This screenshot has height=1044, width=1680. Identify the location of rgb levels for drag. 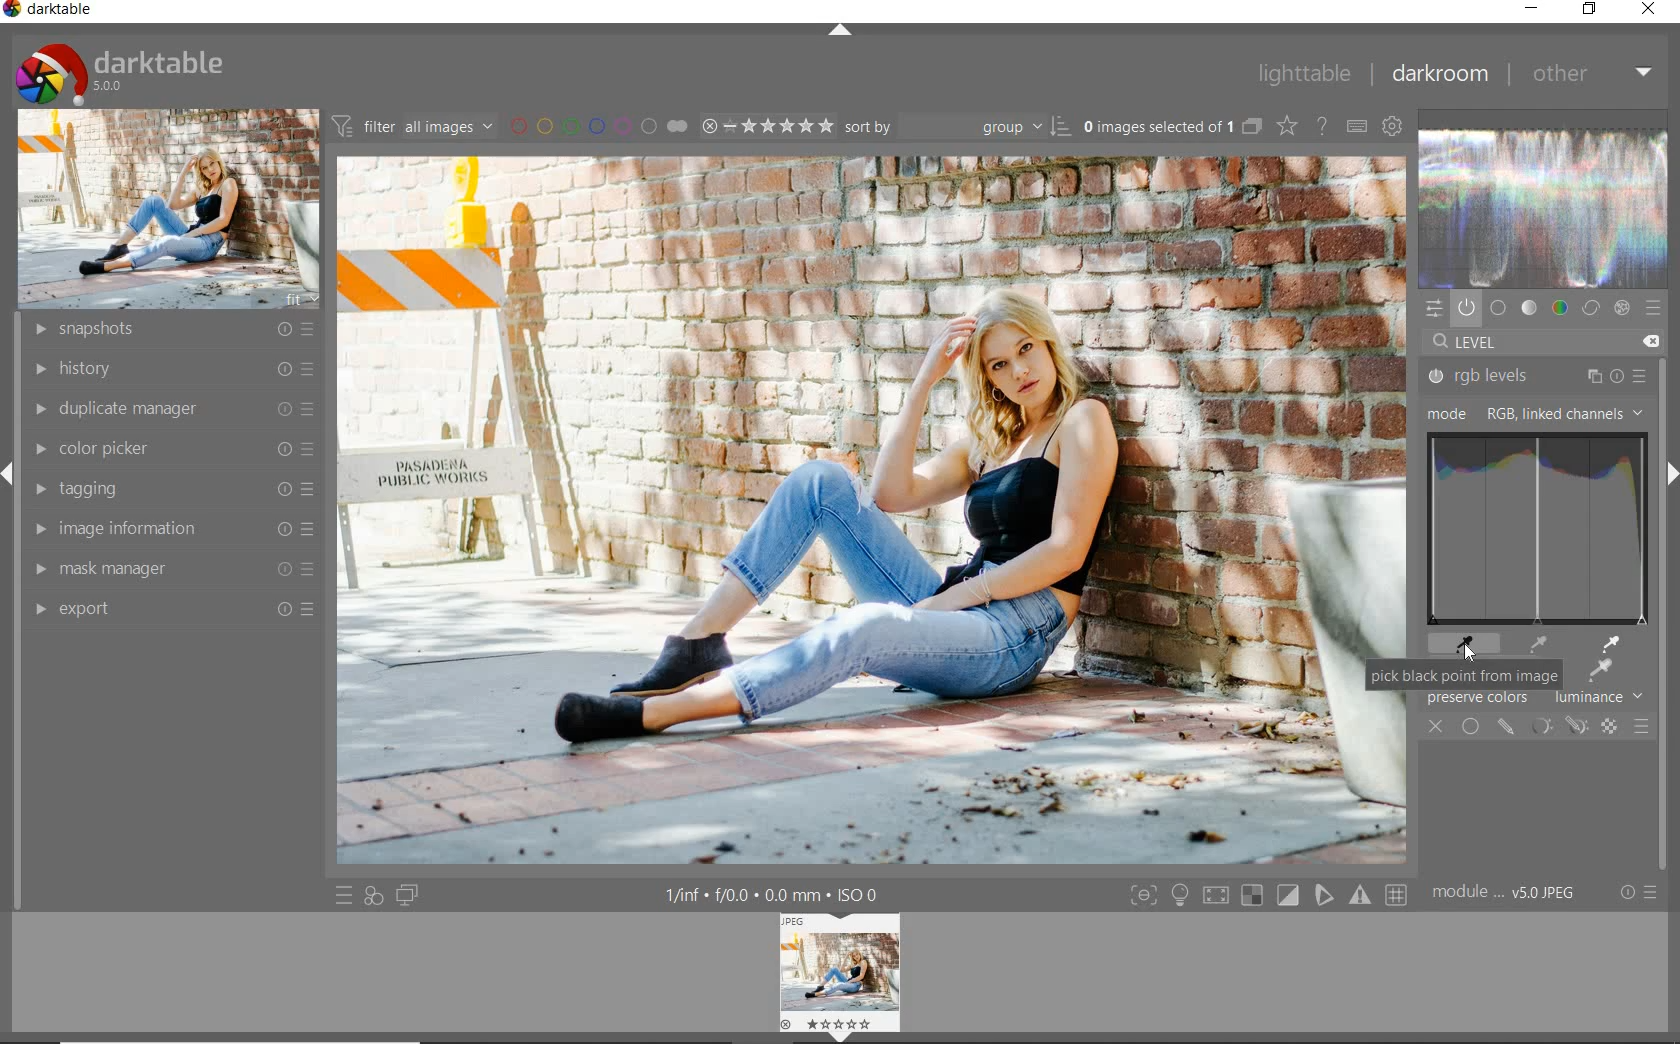
(1537, 529).